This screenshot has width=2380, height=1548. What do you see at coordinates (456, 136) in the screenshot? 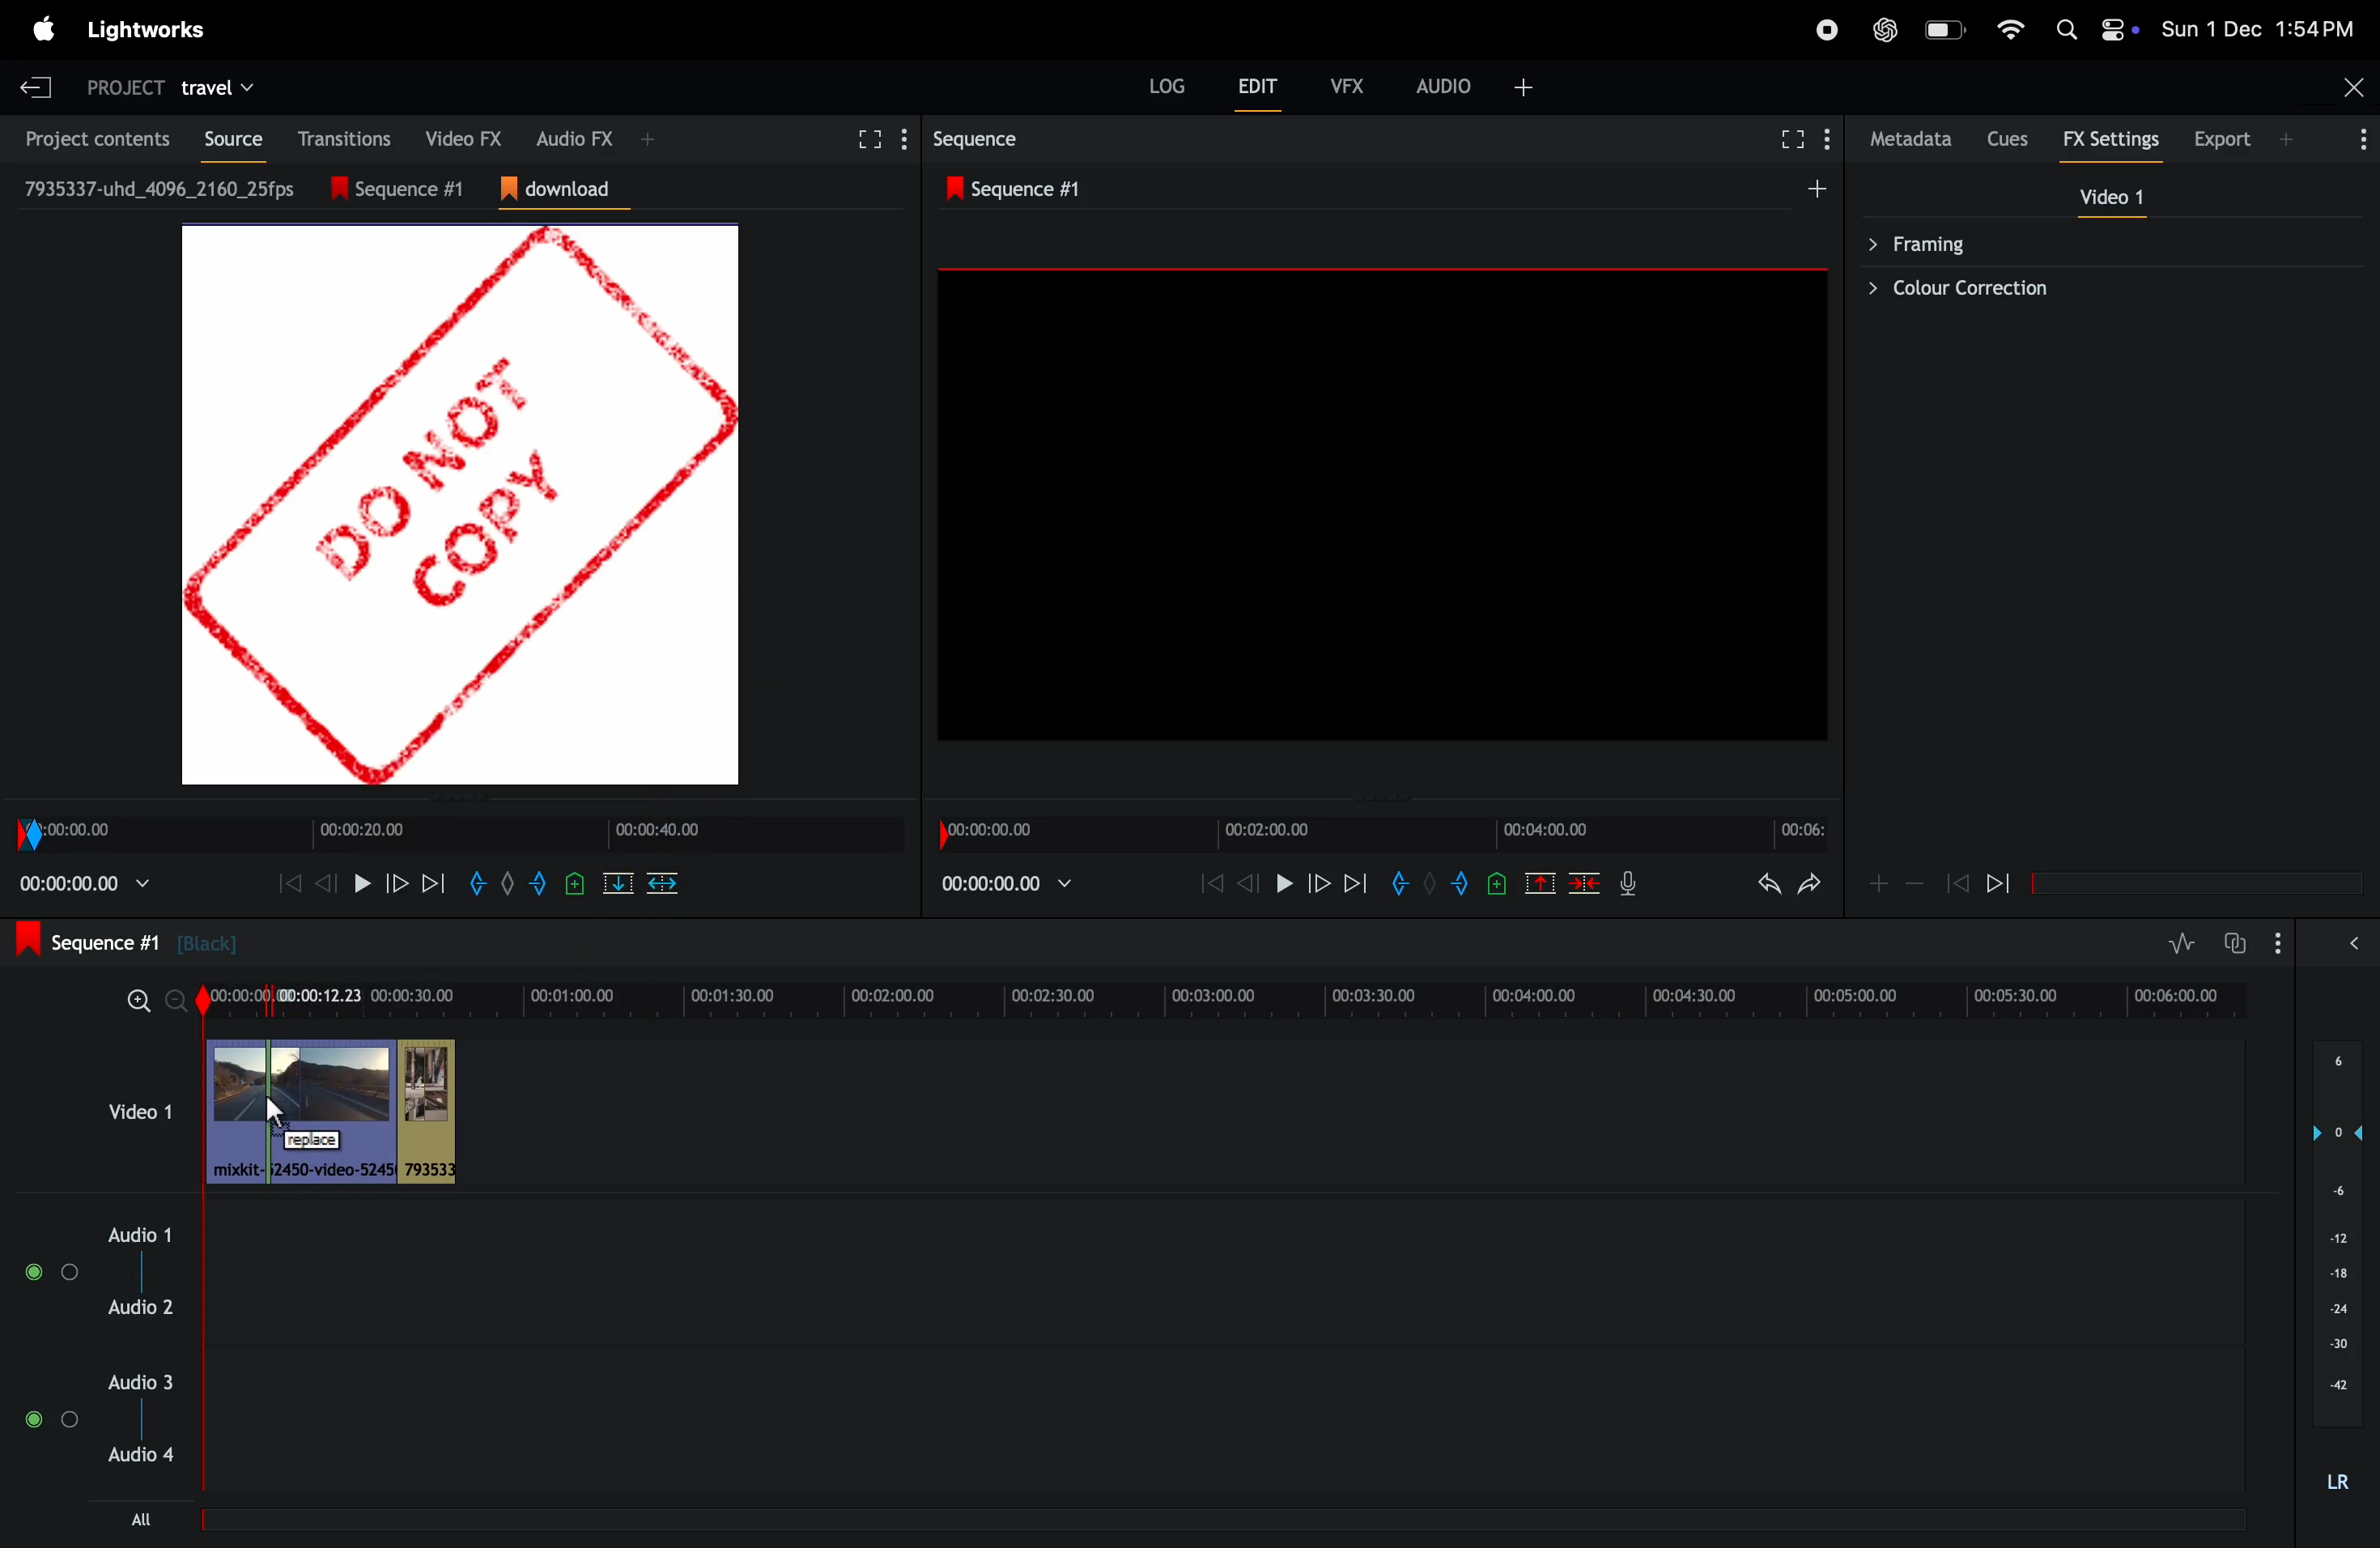
I see `video fx` at bounding box center [456, 136].